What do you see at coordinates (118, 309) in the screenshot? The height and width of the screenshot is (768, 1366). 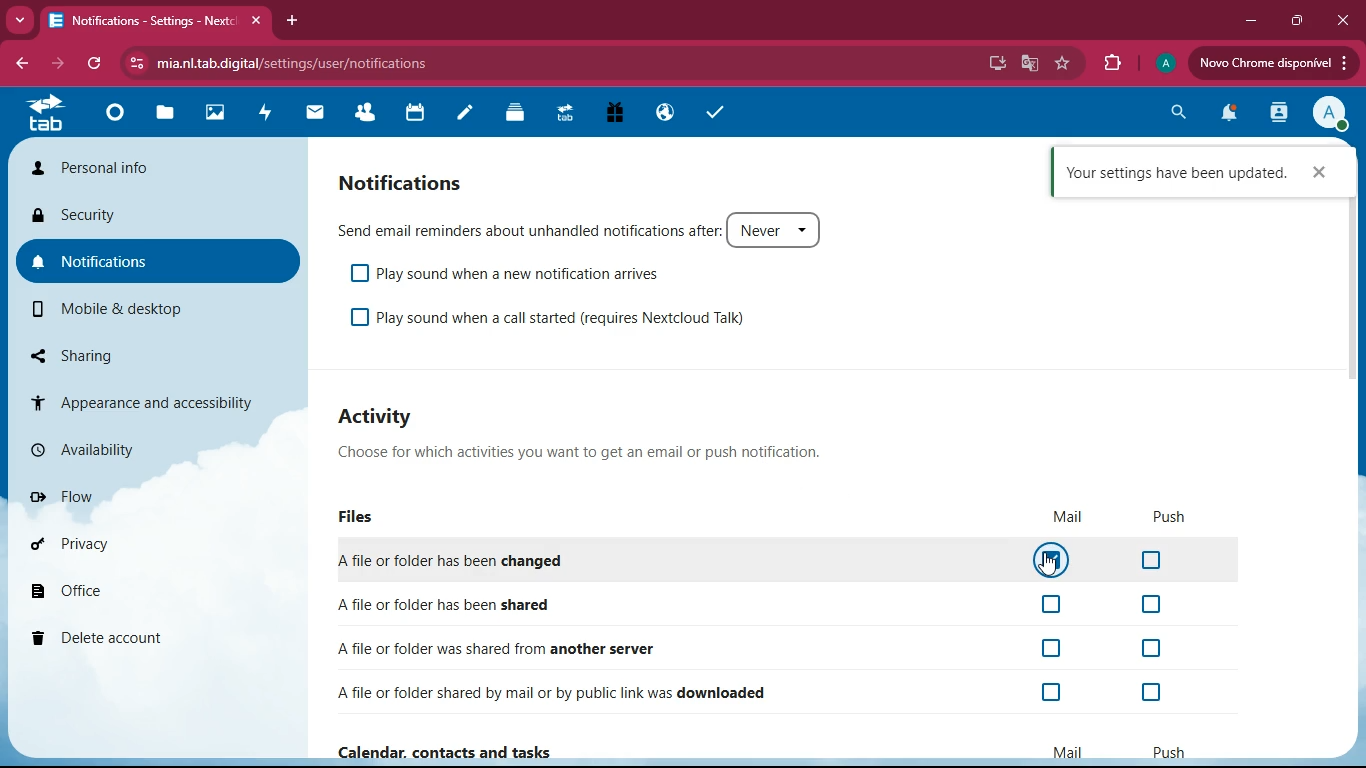 I see `mobile & desktop` at bounding box center [118, 309].